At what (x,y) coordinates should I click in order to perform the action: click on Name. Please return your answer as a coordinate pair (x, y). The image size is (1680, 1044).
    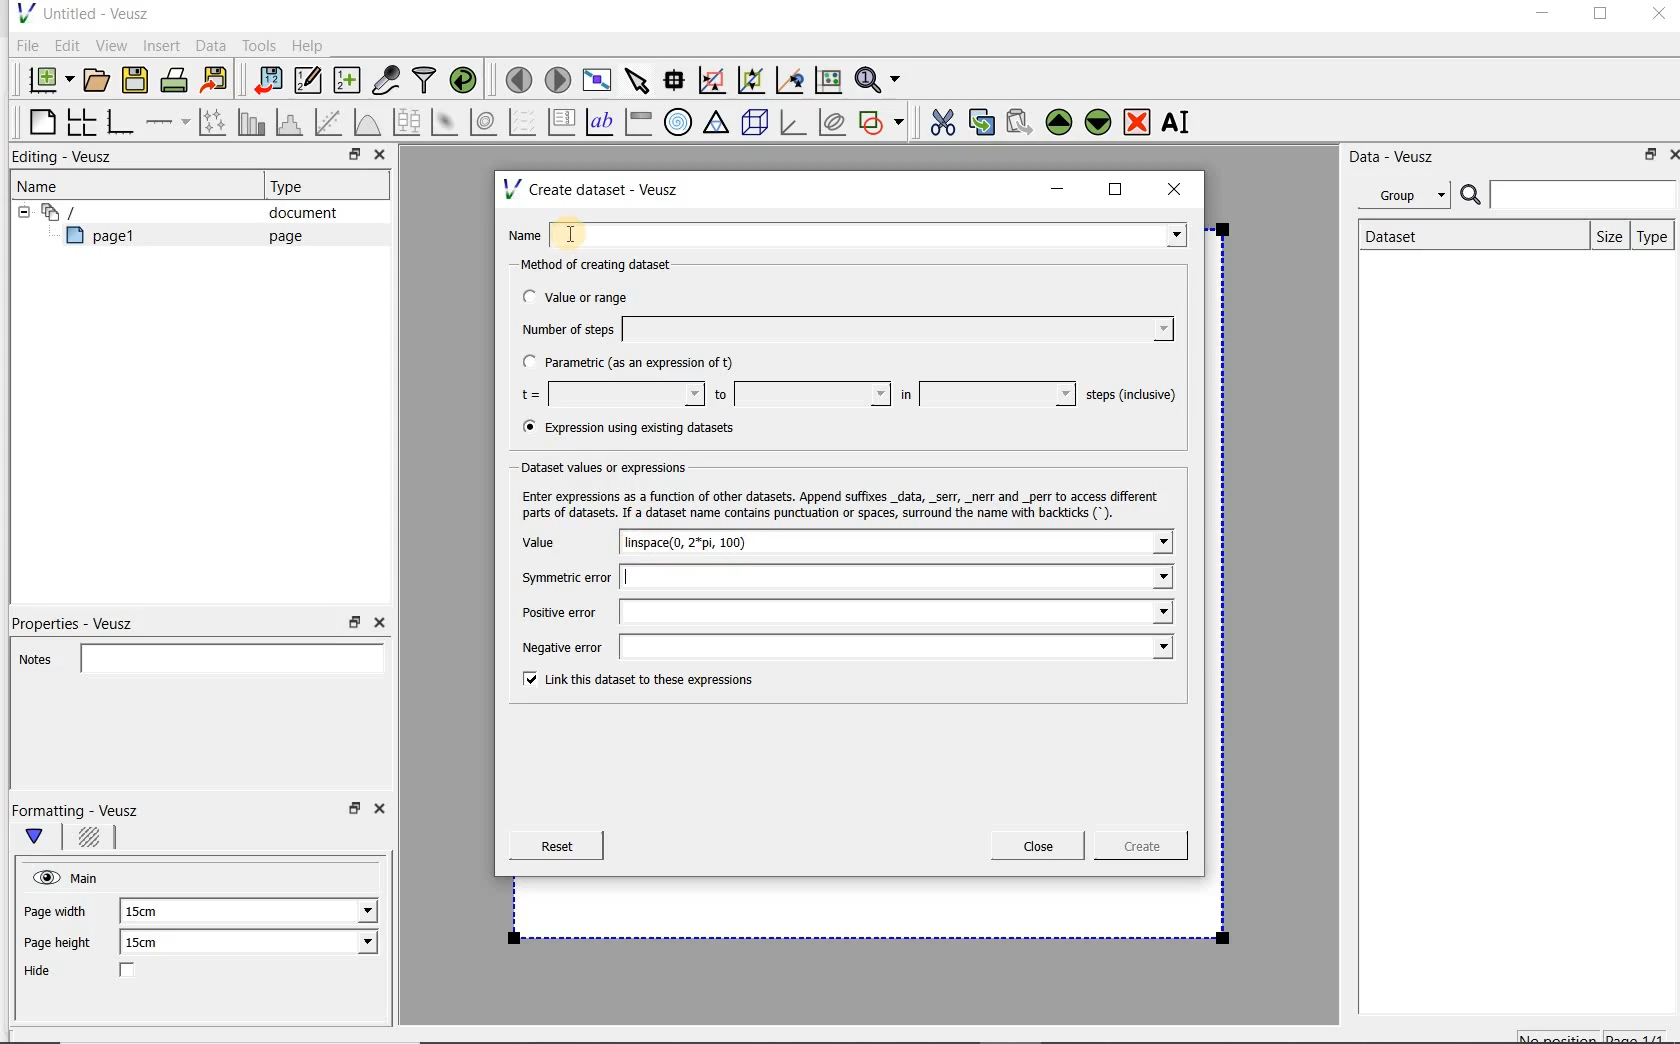
    Looking at the image, I should click on (852, 233).